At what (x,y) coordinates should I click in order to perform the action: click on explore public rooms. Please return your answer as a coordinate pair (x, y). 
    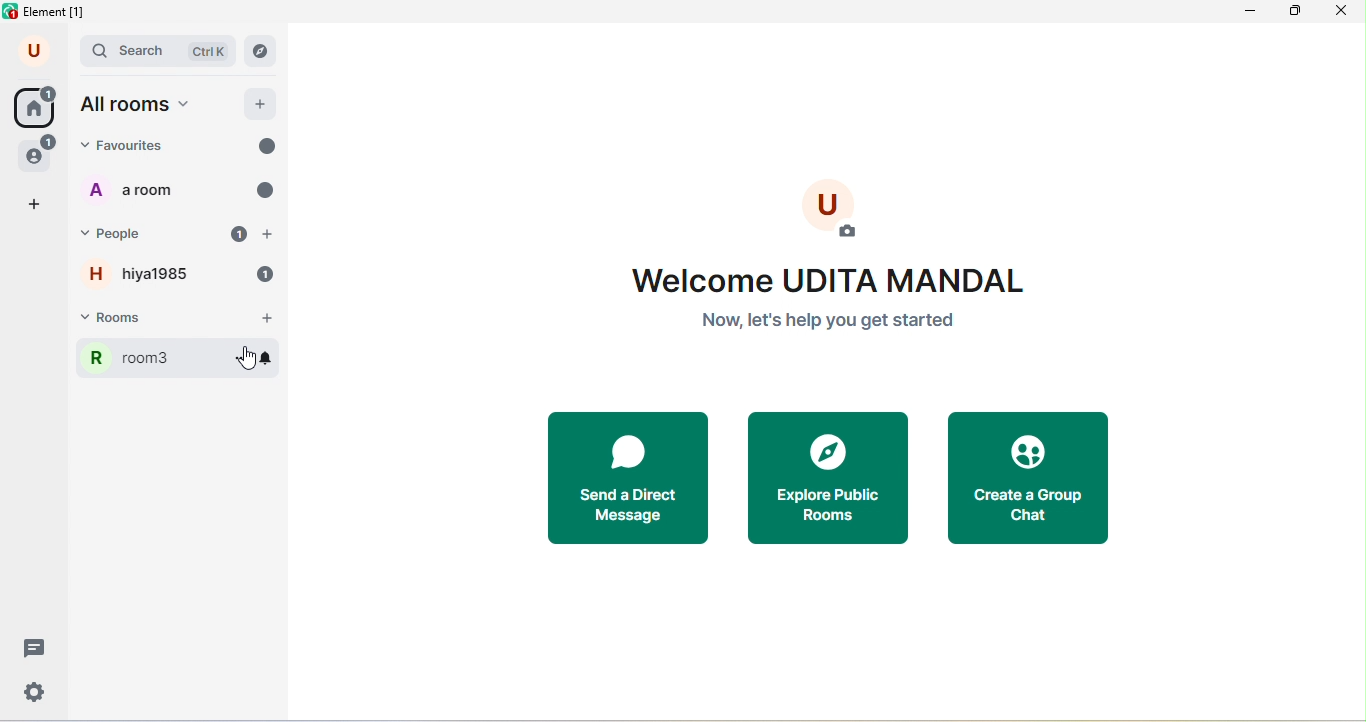
    Looking at the image, I should click on (836, 481).